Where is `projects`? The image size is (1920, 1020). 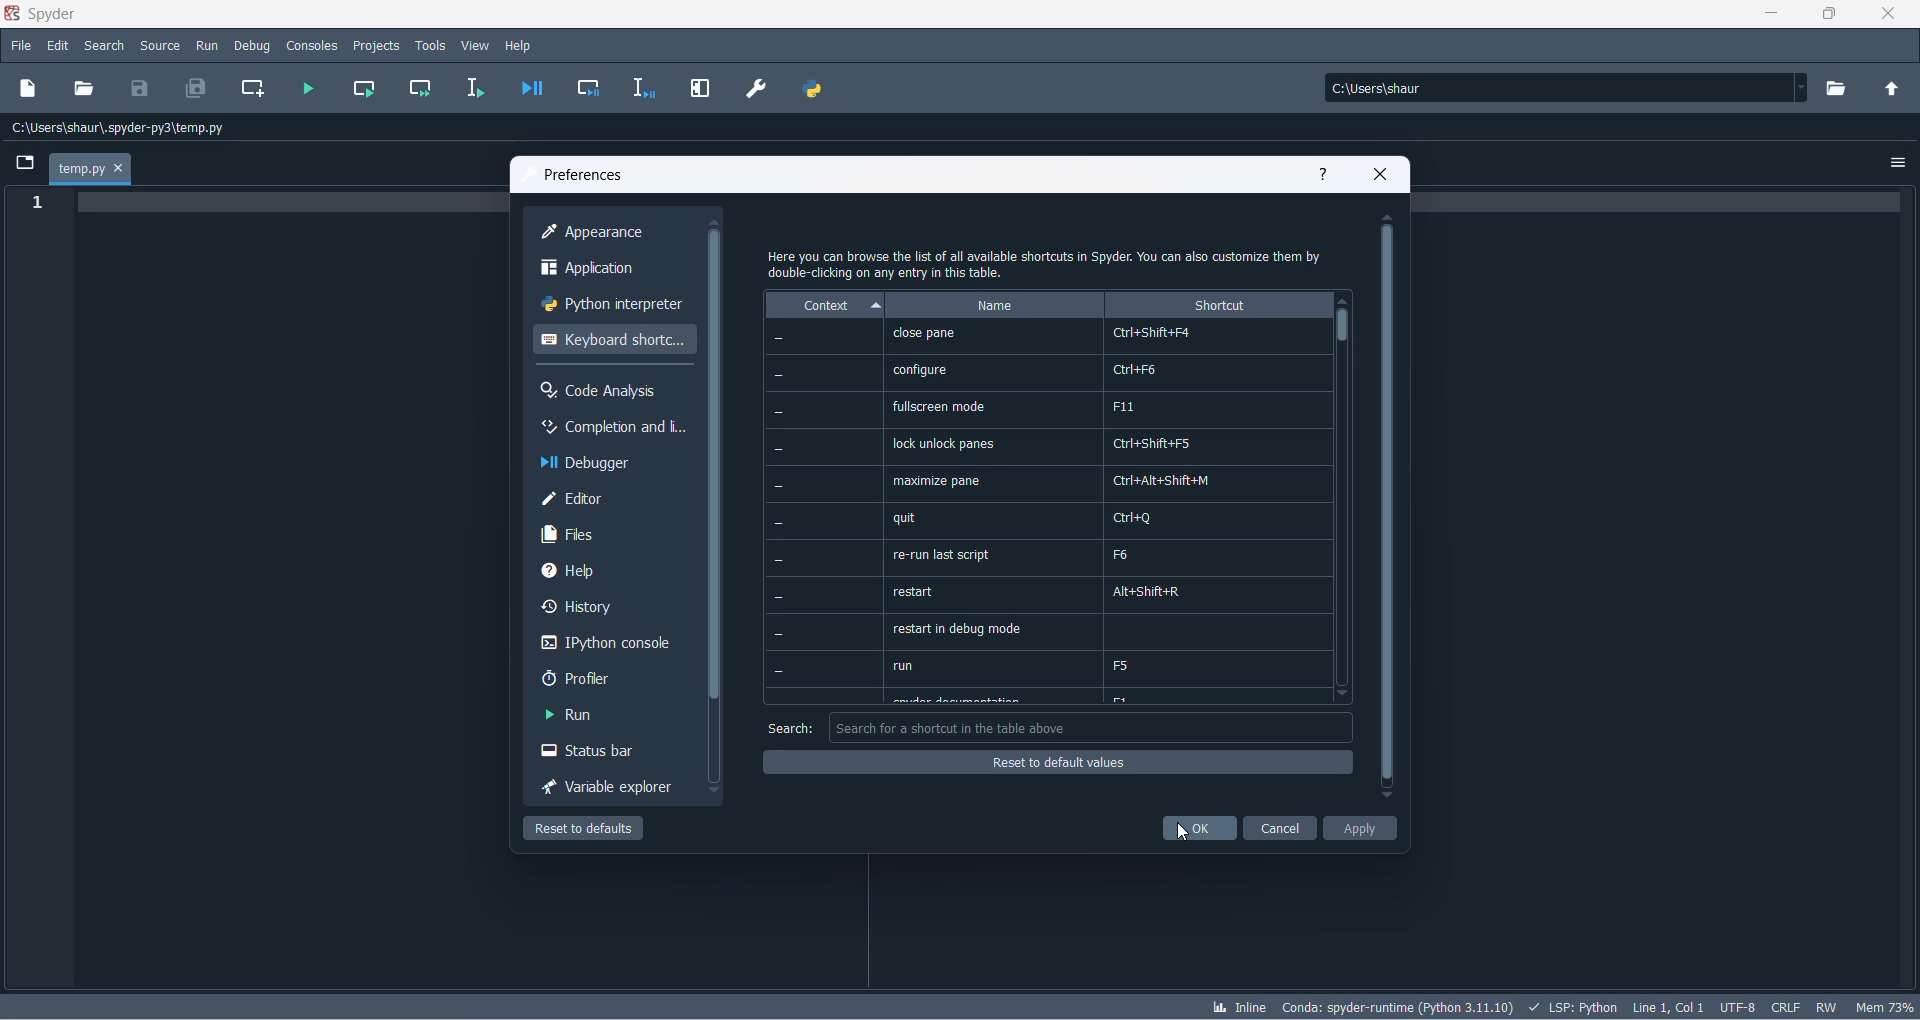
projects is located at coordinates (375, 46).